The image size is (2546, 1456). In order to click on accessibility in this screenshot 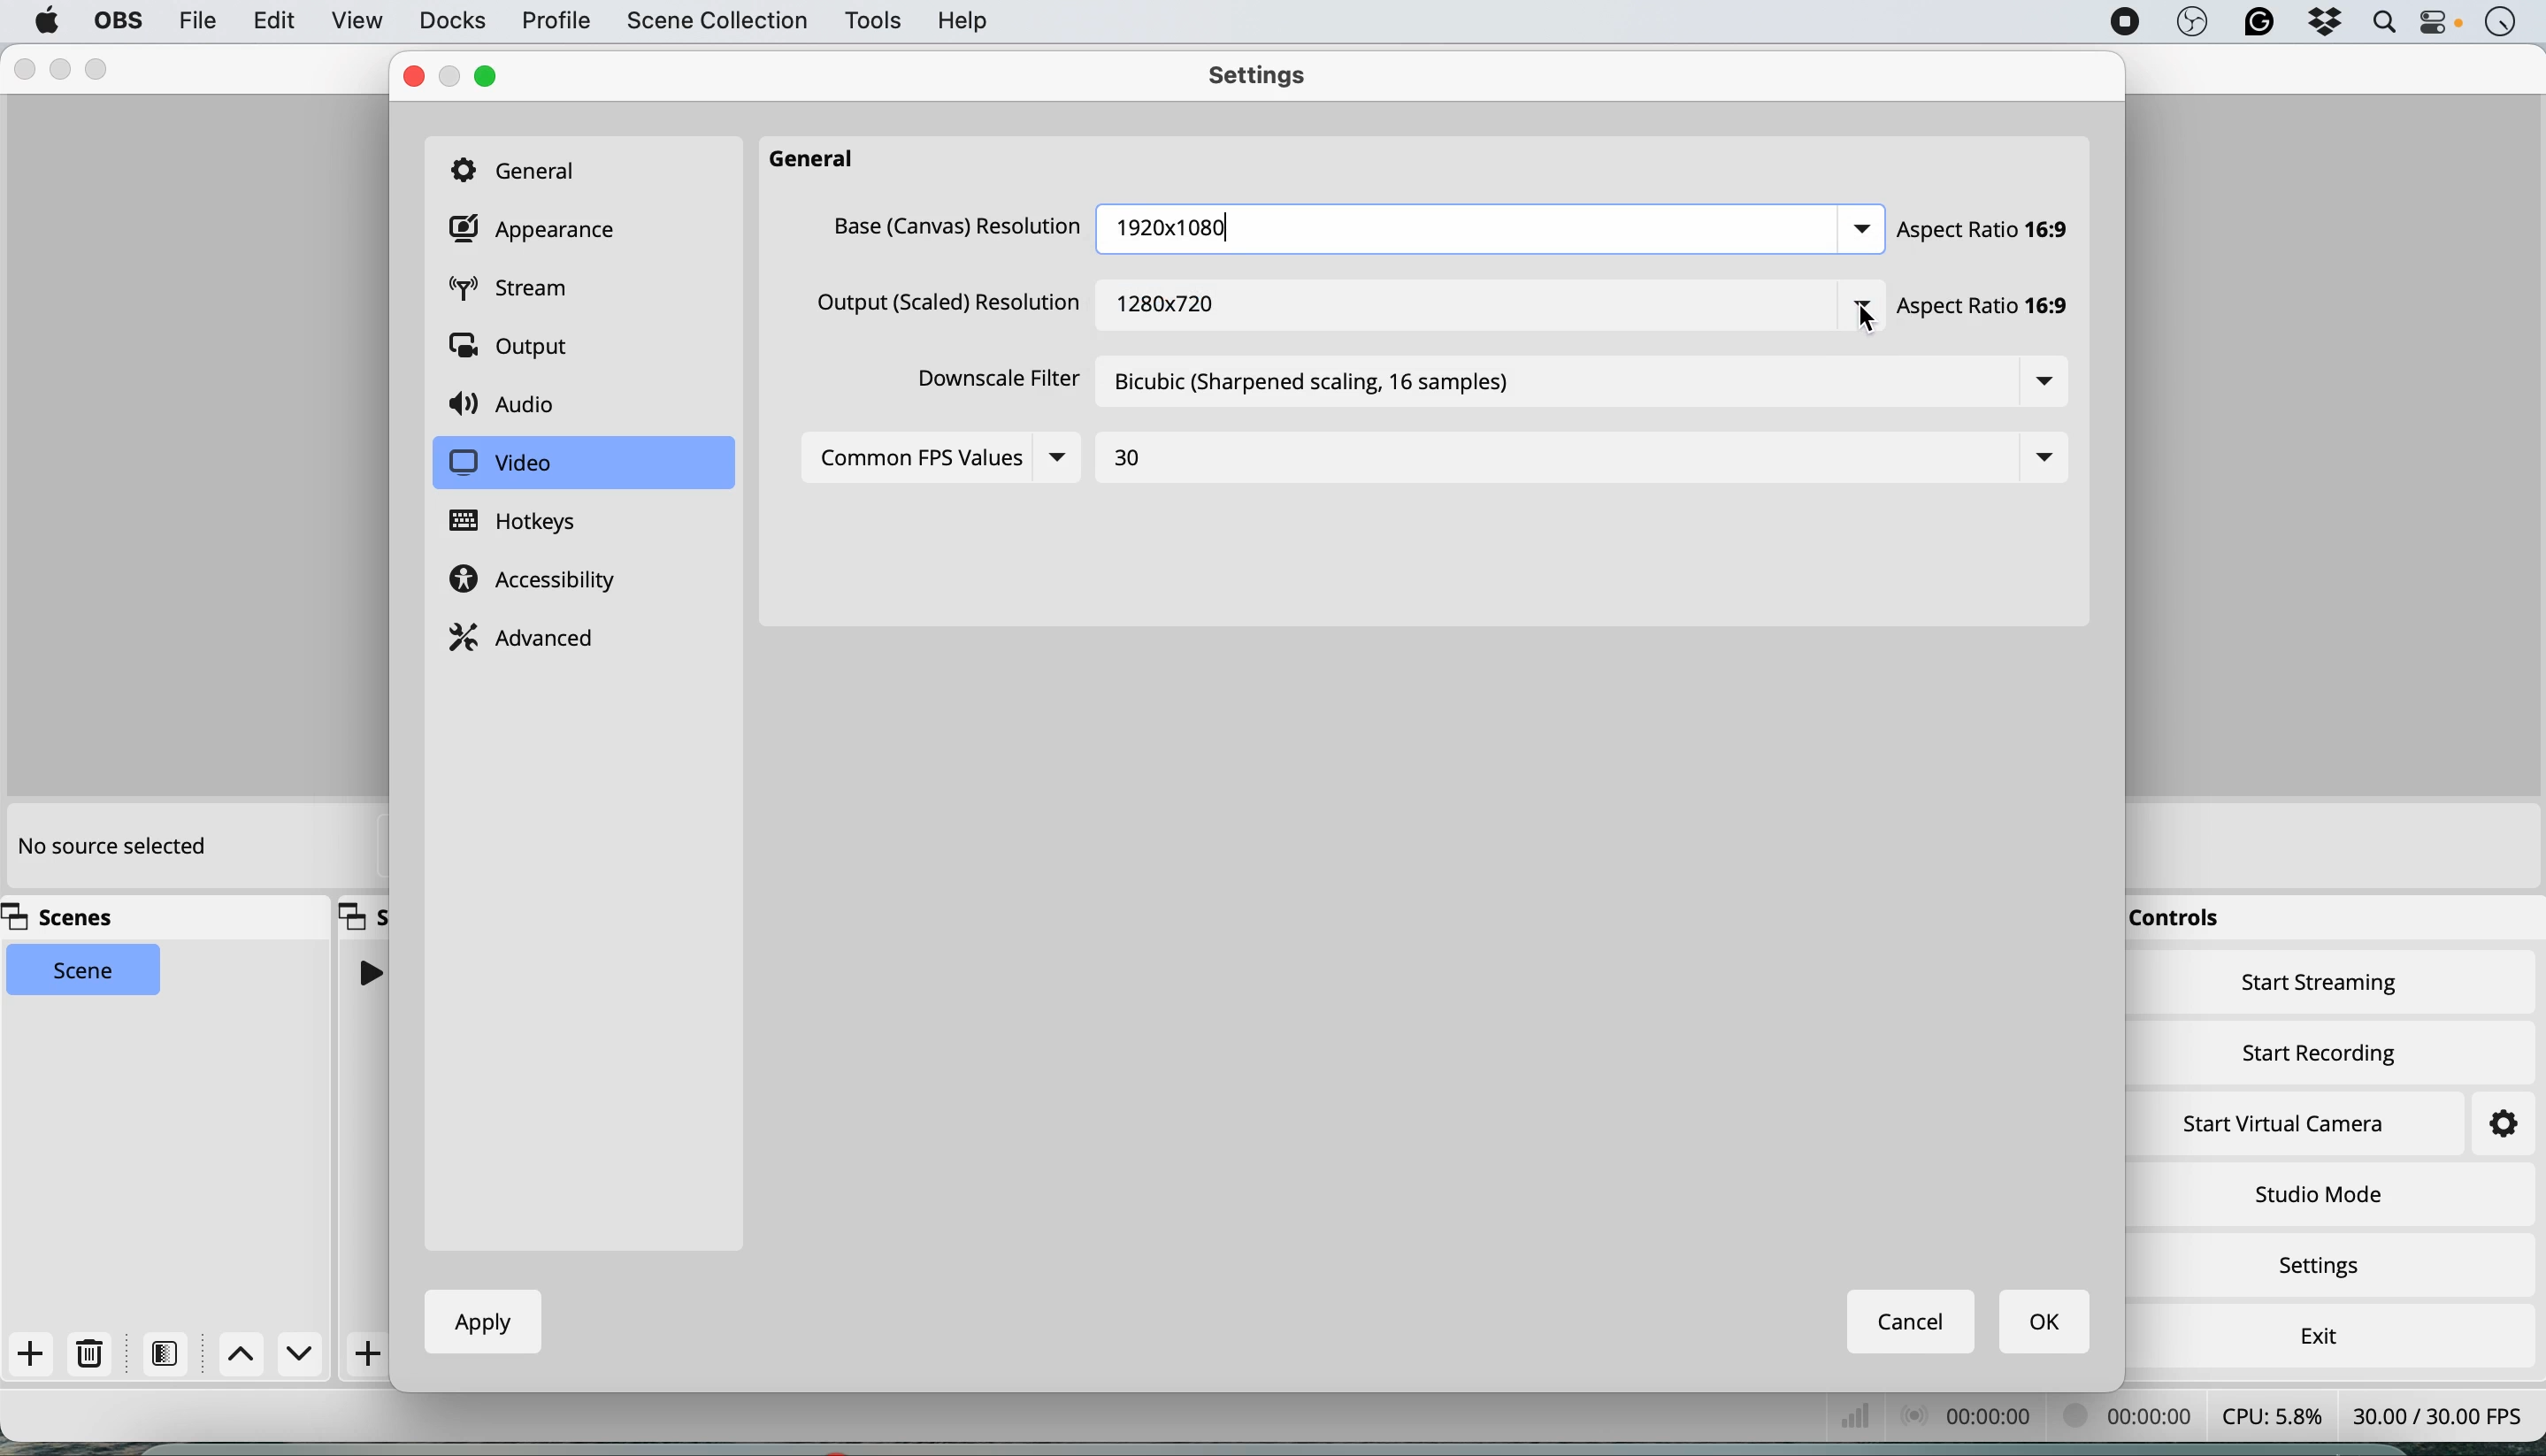, I will do `click(540, 582)`.